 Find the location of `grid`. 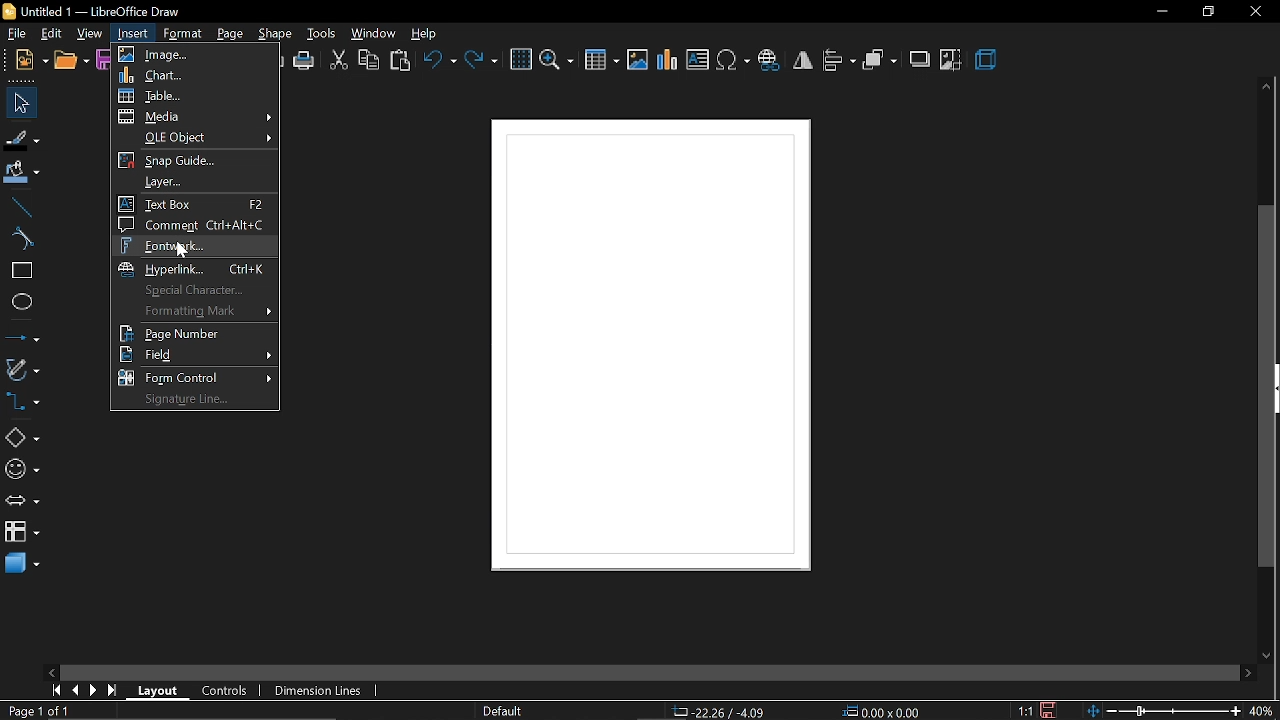

grid is located at coordinates (521, 60).